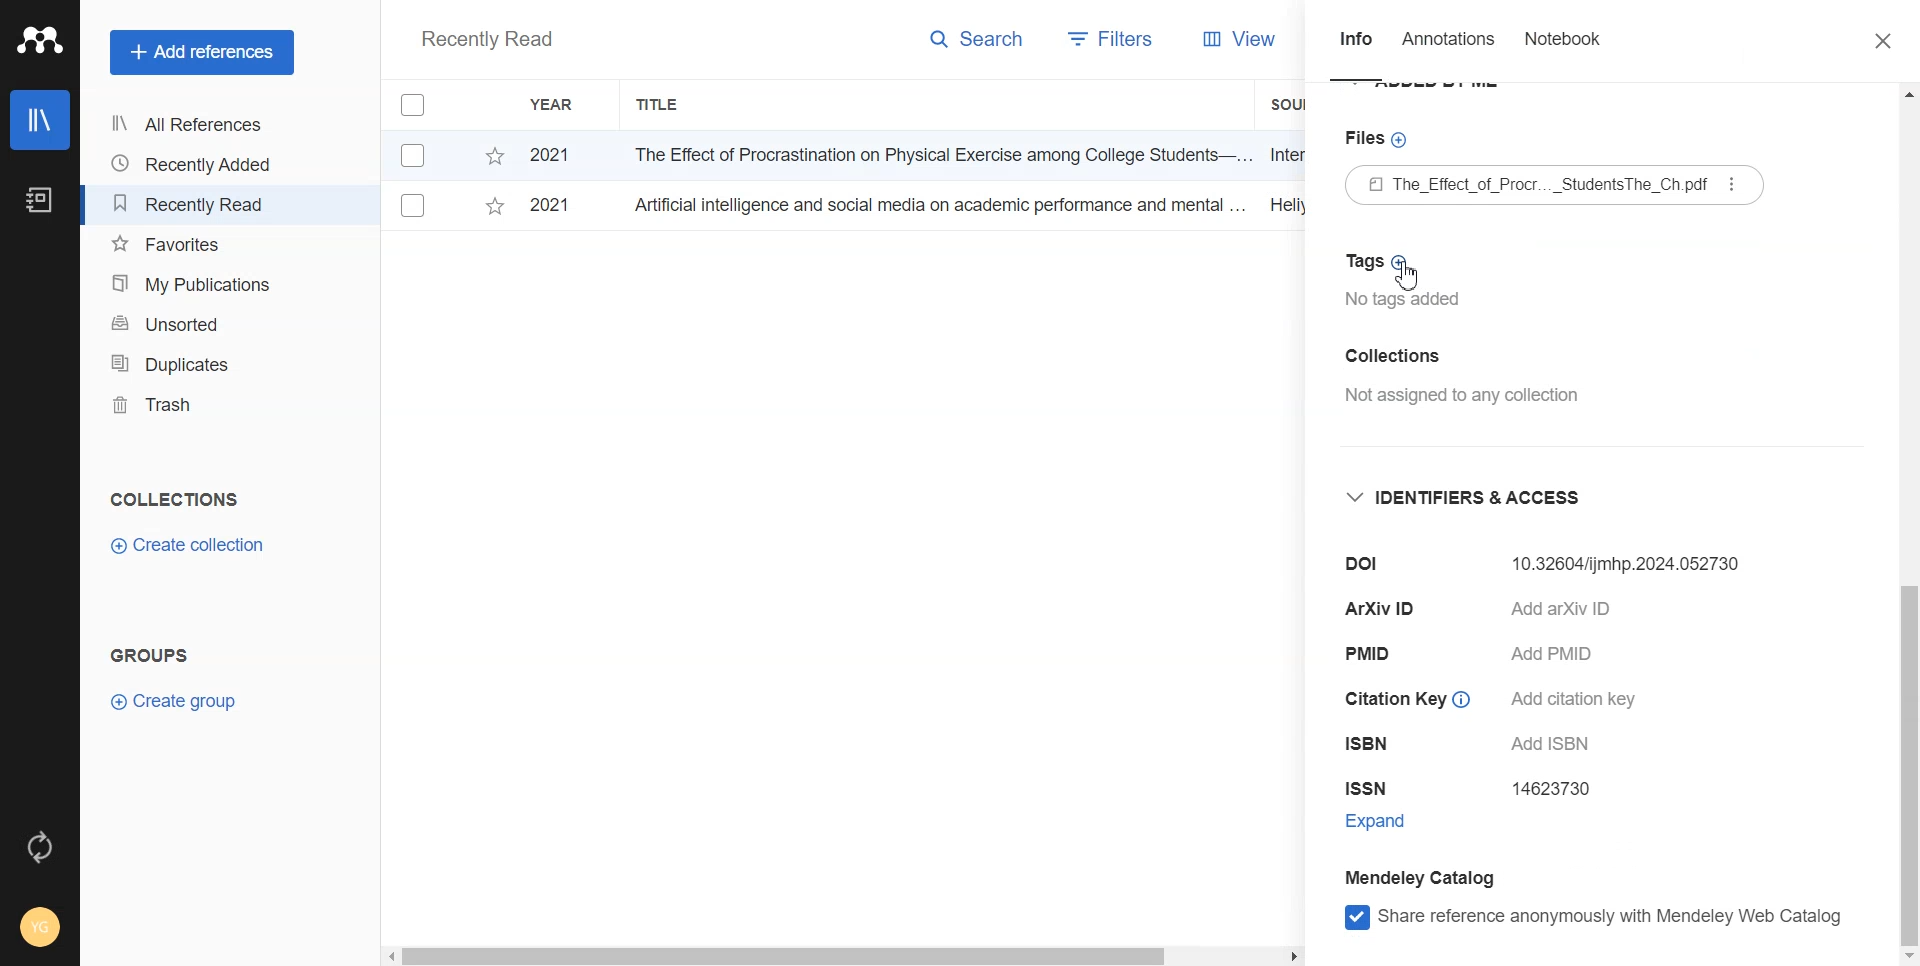 Image resolution: width=1920 pixels, height=966 pixels. Describe the element at coordinates (195, 204) in the screenshot. I see `Recently Read` at that location.